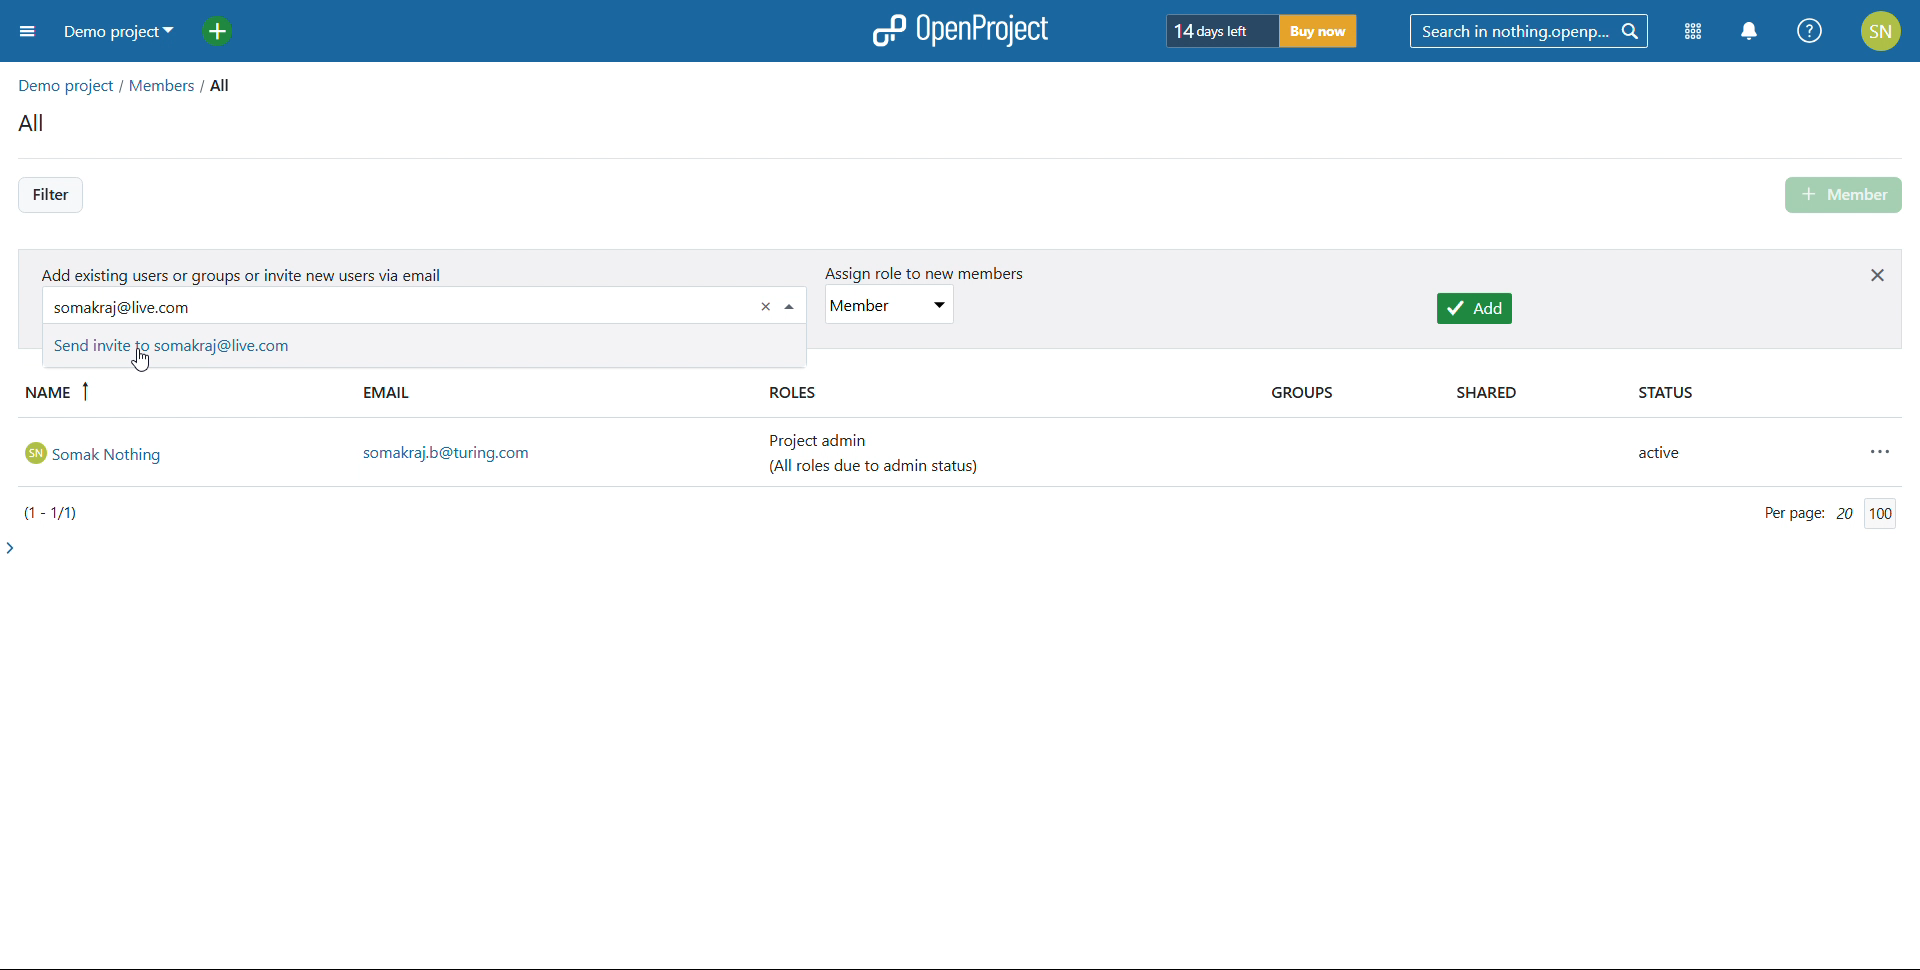  What do you see at coordinates (1475, 309) in the screenshot?
I see `add` at bounding box center [1475, 309].